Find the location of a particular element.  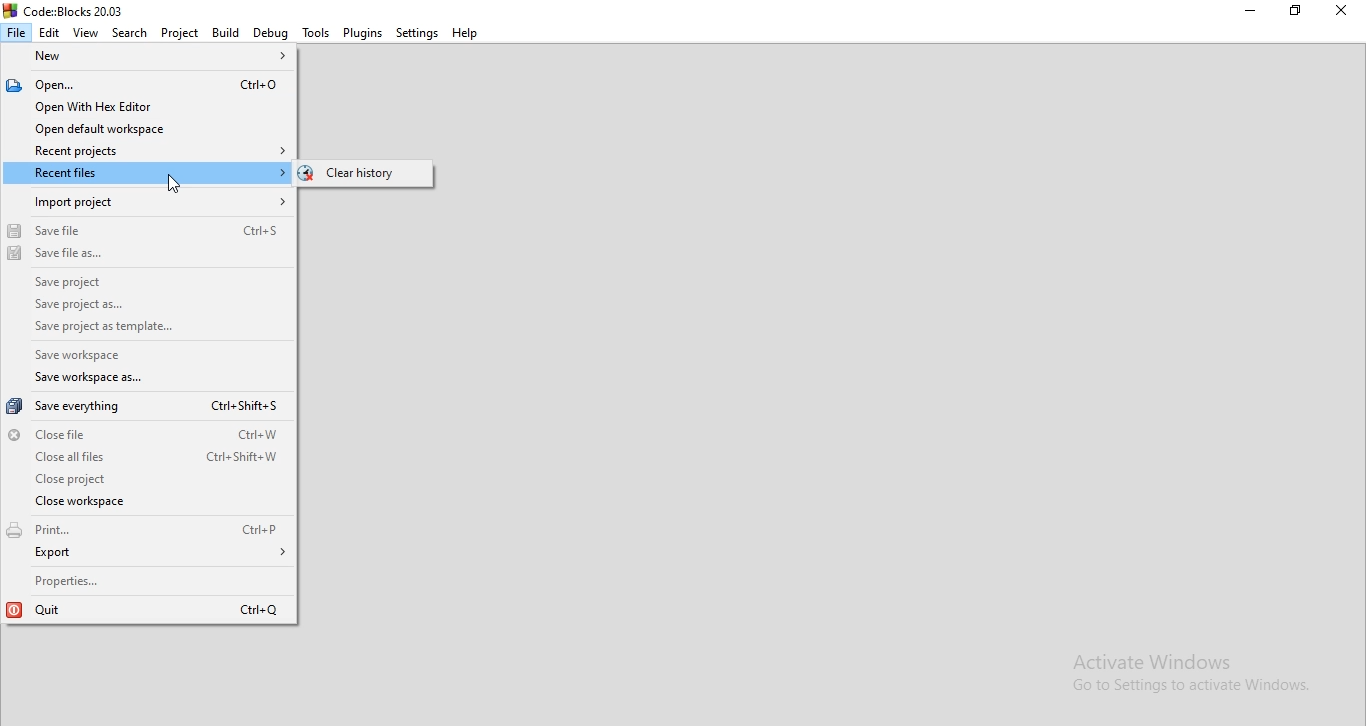

Cursor is located at coordinates (177, 186).